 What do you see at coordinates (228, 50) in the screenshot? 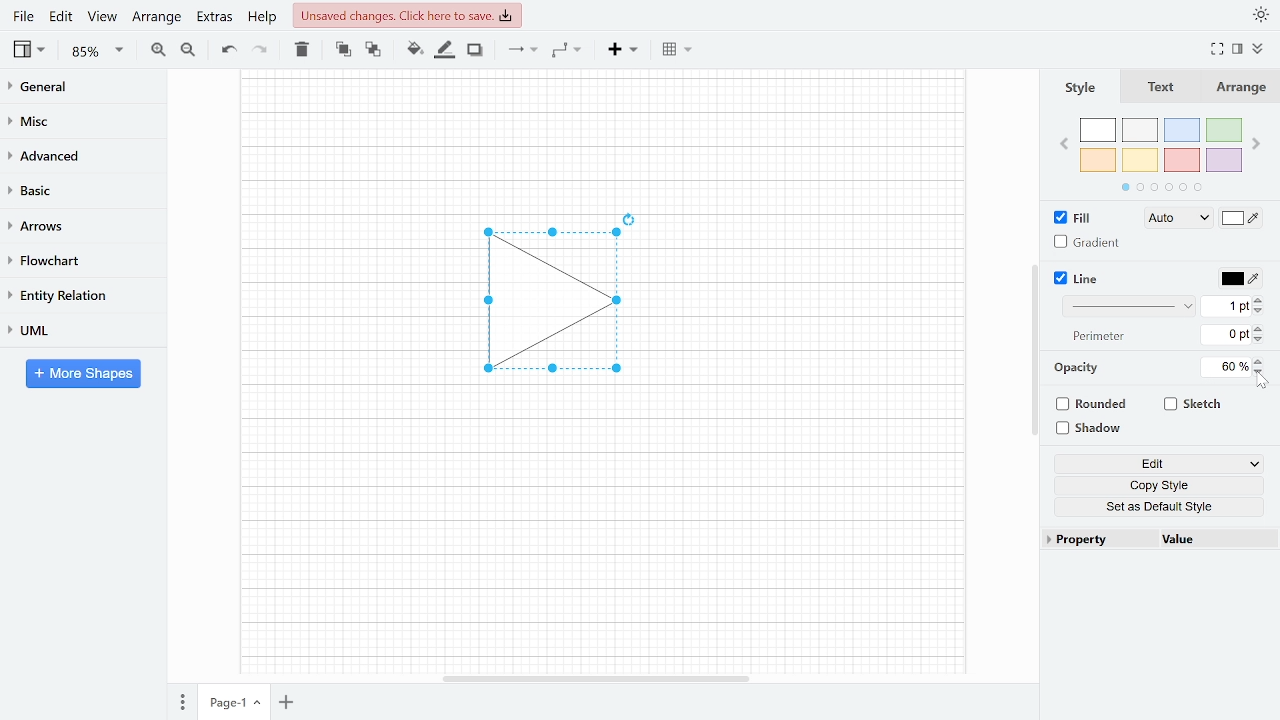
I see `Undo` at bounding box center [228, 50].